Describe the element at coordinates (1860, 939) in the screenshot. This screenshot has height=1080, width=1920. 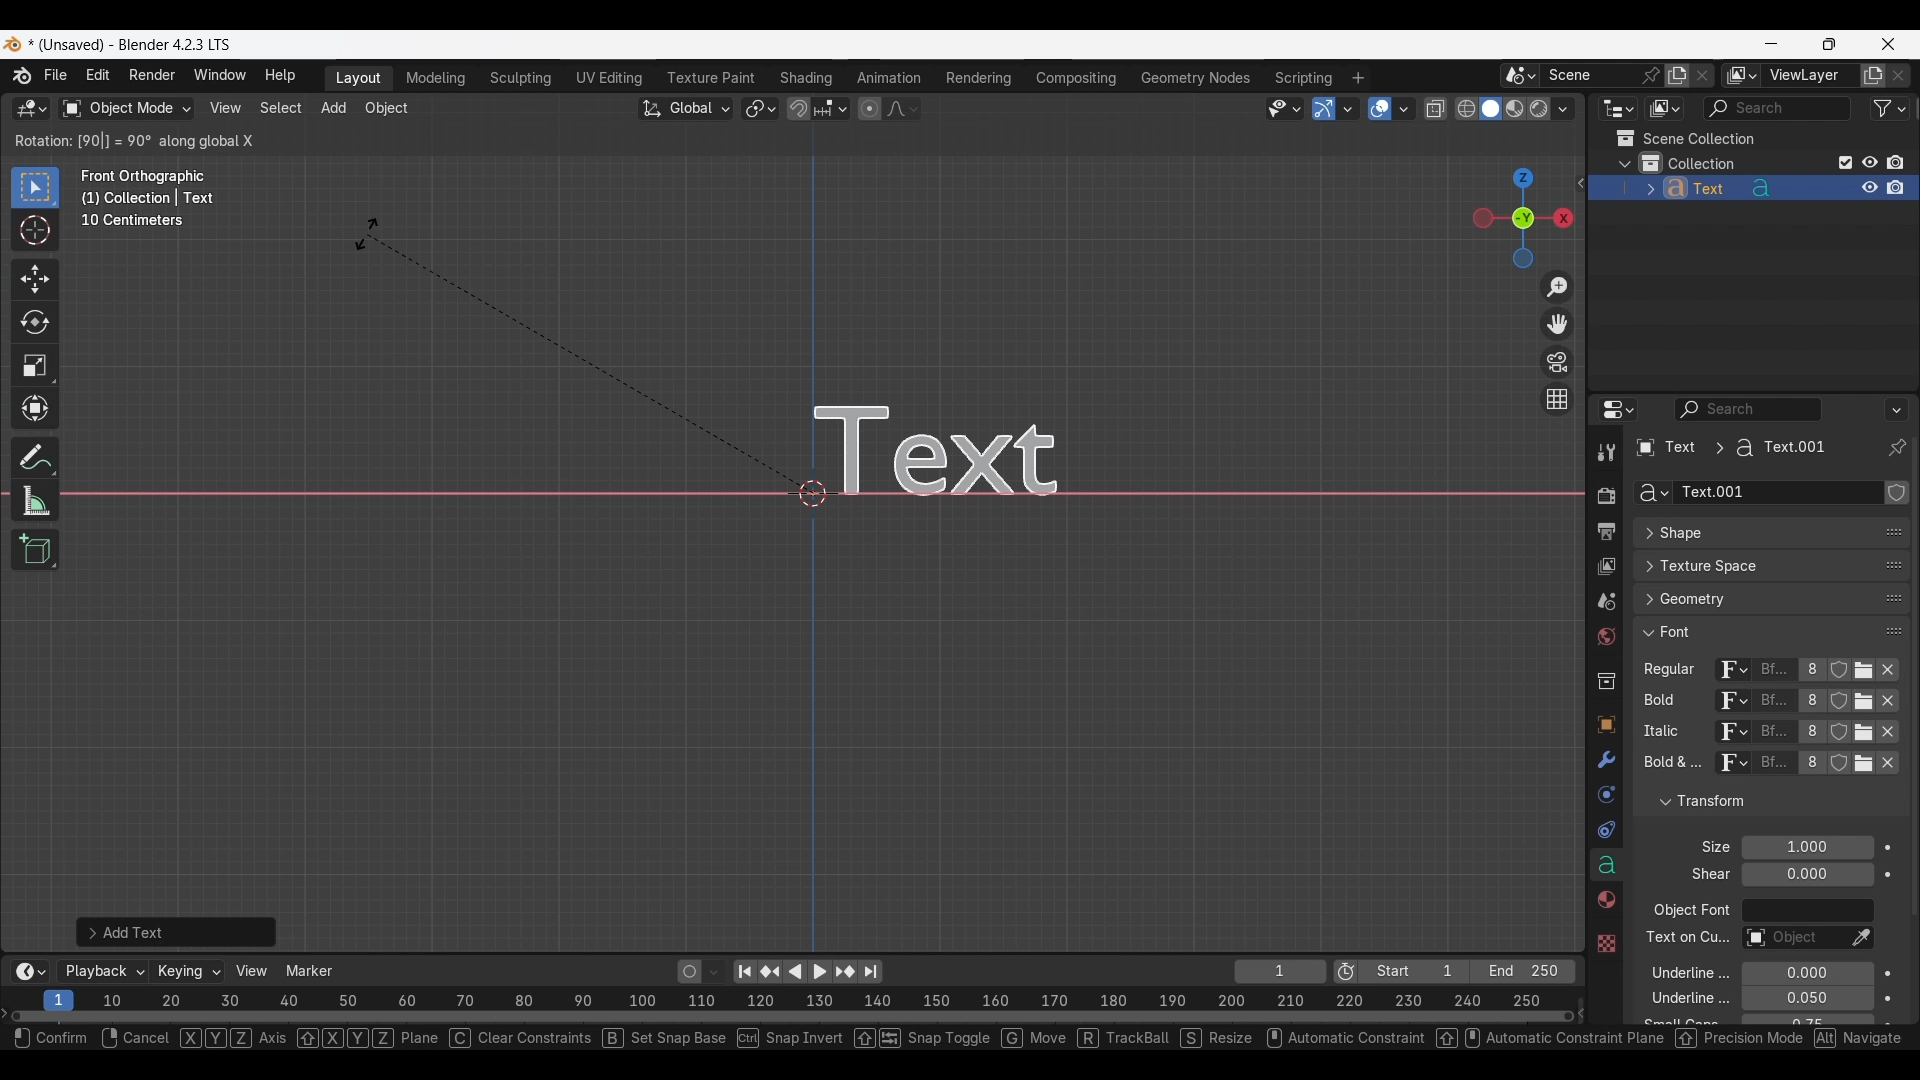
I see `Eyedropper data-block` at that location.